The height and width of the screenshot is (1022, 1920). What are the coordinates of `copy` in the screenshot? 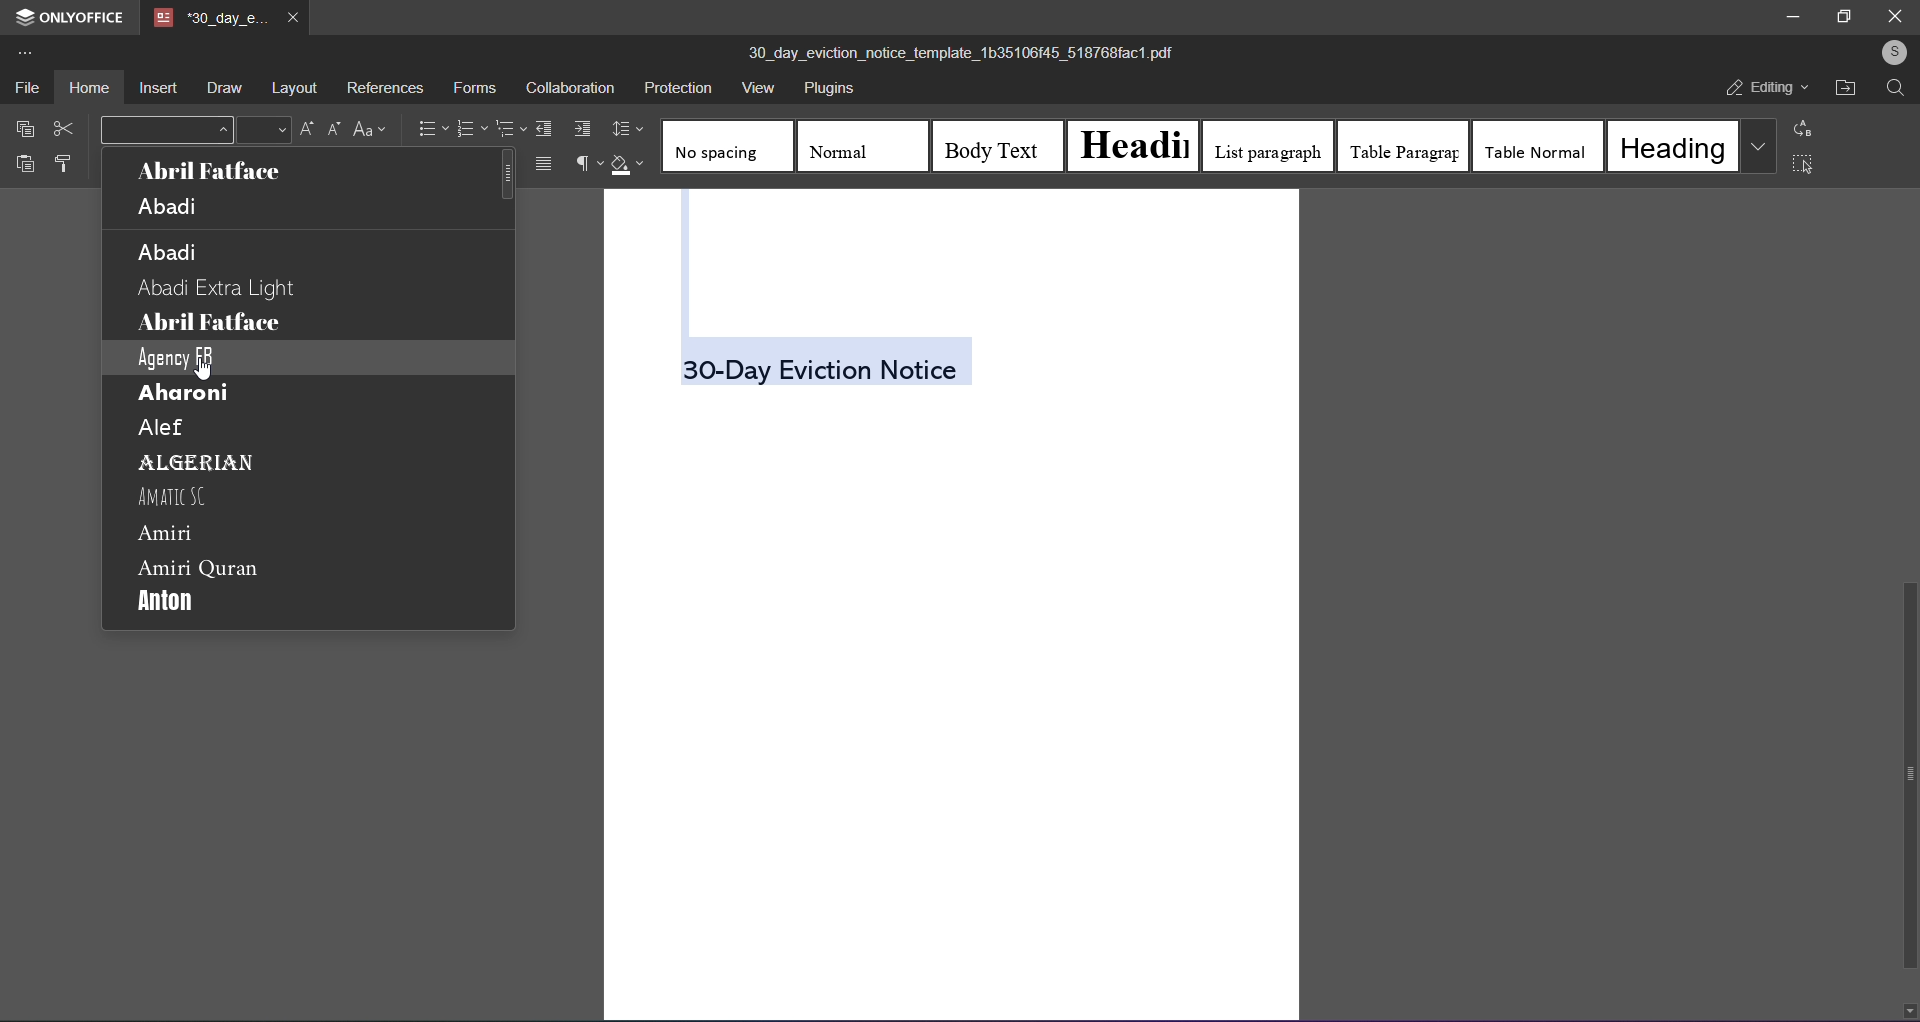 It's located at (21, 127).